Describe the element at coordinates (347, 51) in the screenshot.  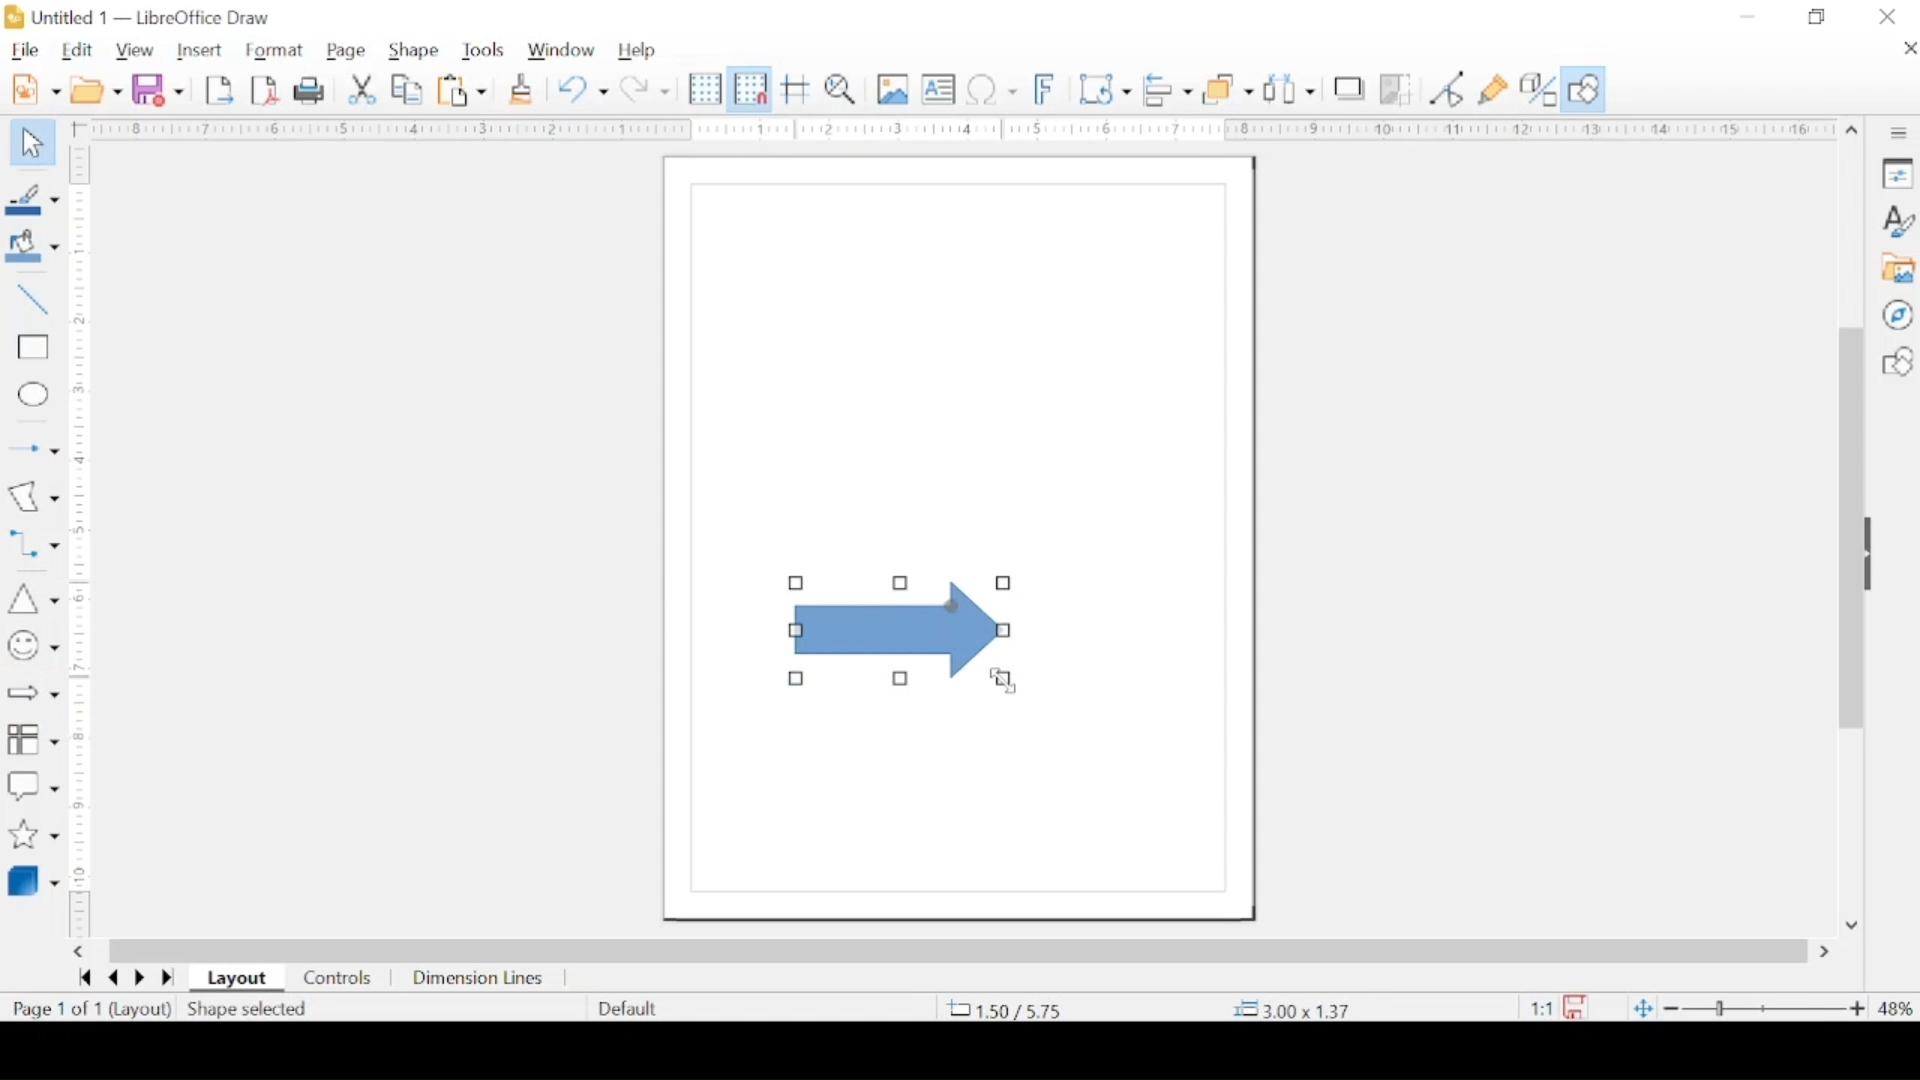
I see `page` at that location.